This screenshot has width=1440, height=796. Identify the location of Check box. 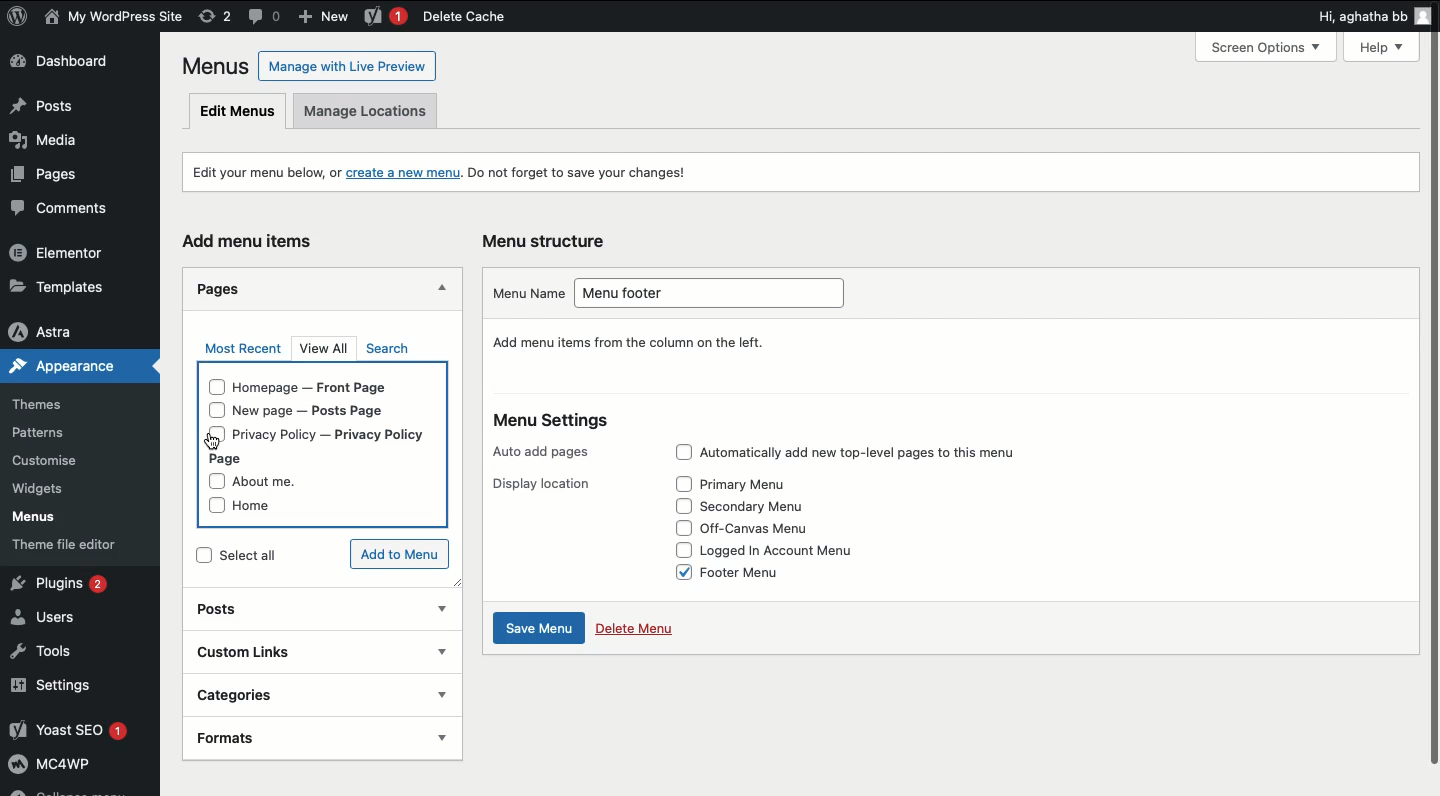
(679, 453).